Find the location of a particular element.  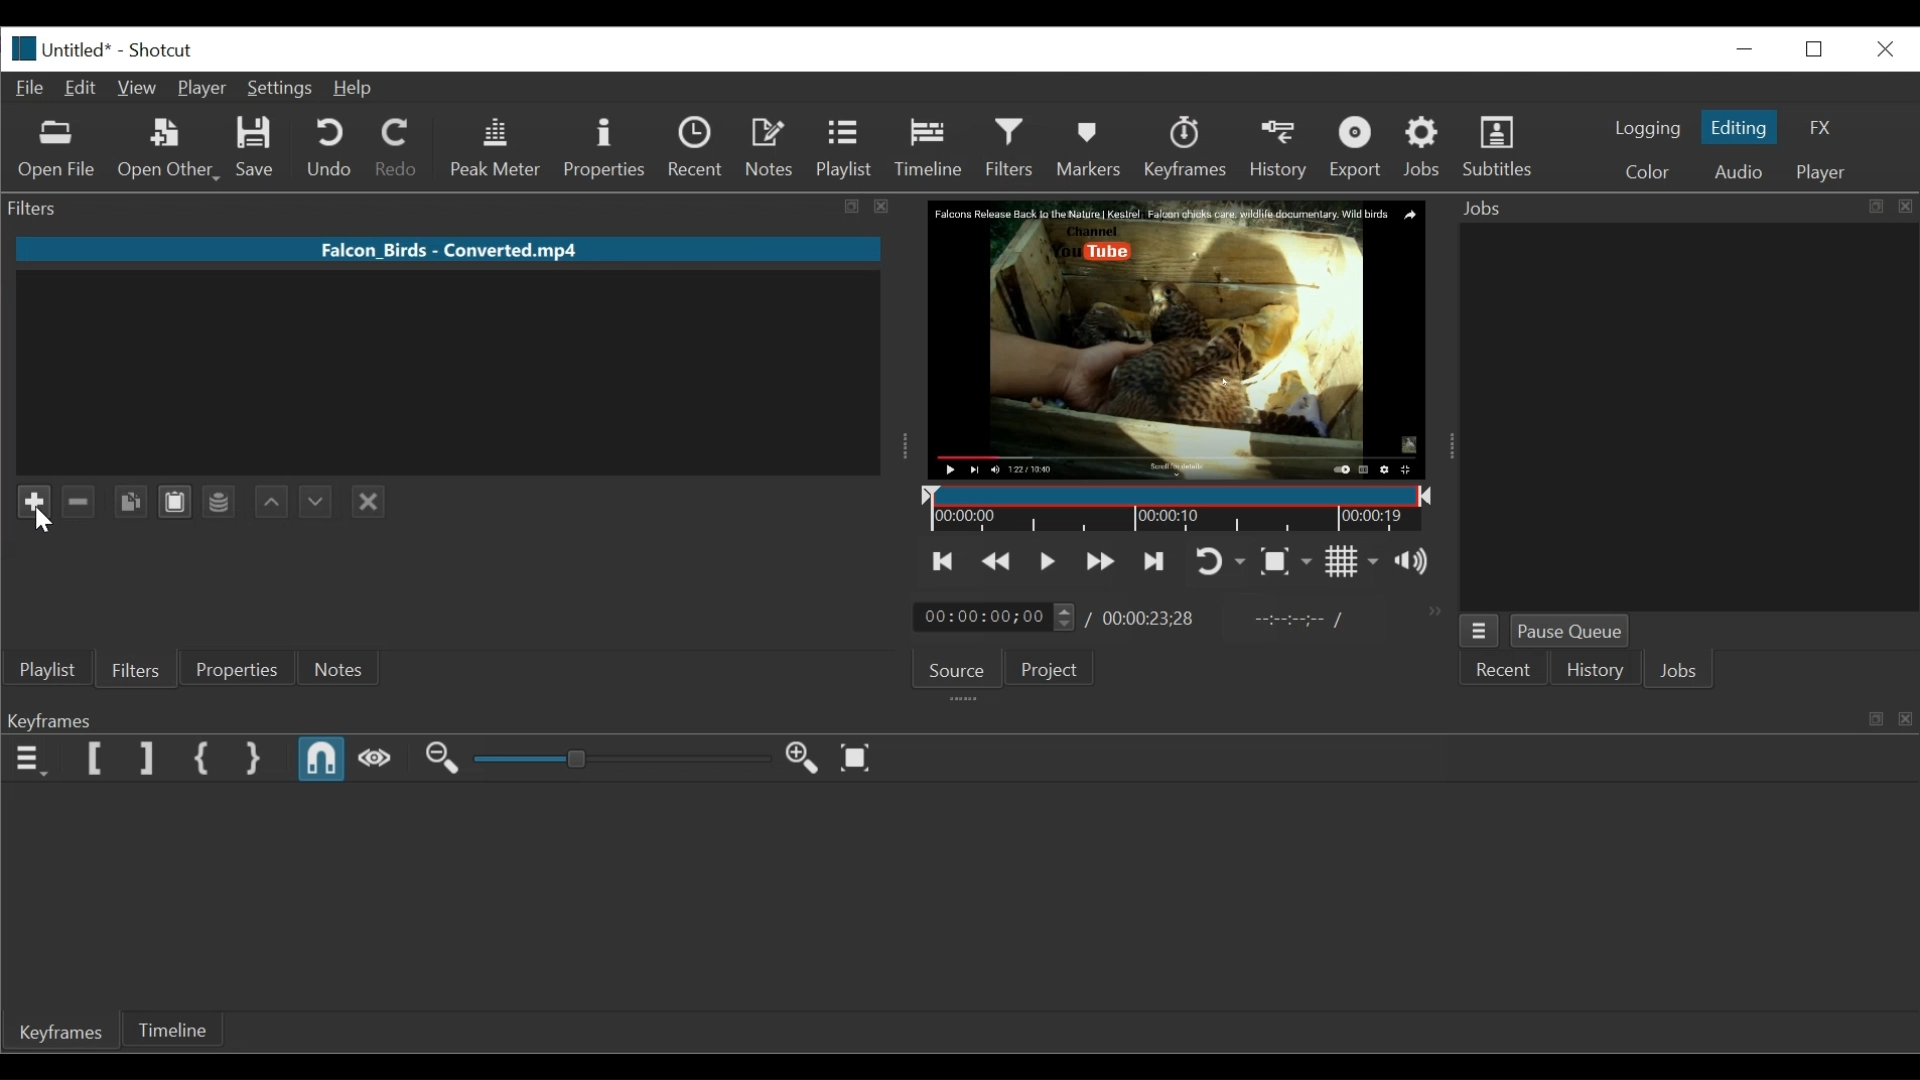

Audio is located at coordinates (1742, 171).